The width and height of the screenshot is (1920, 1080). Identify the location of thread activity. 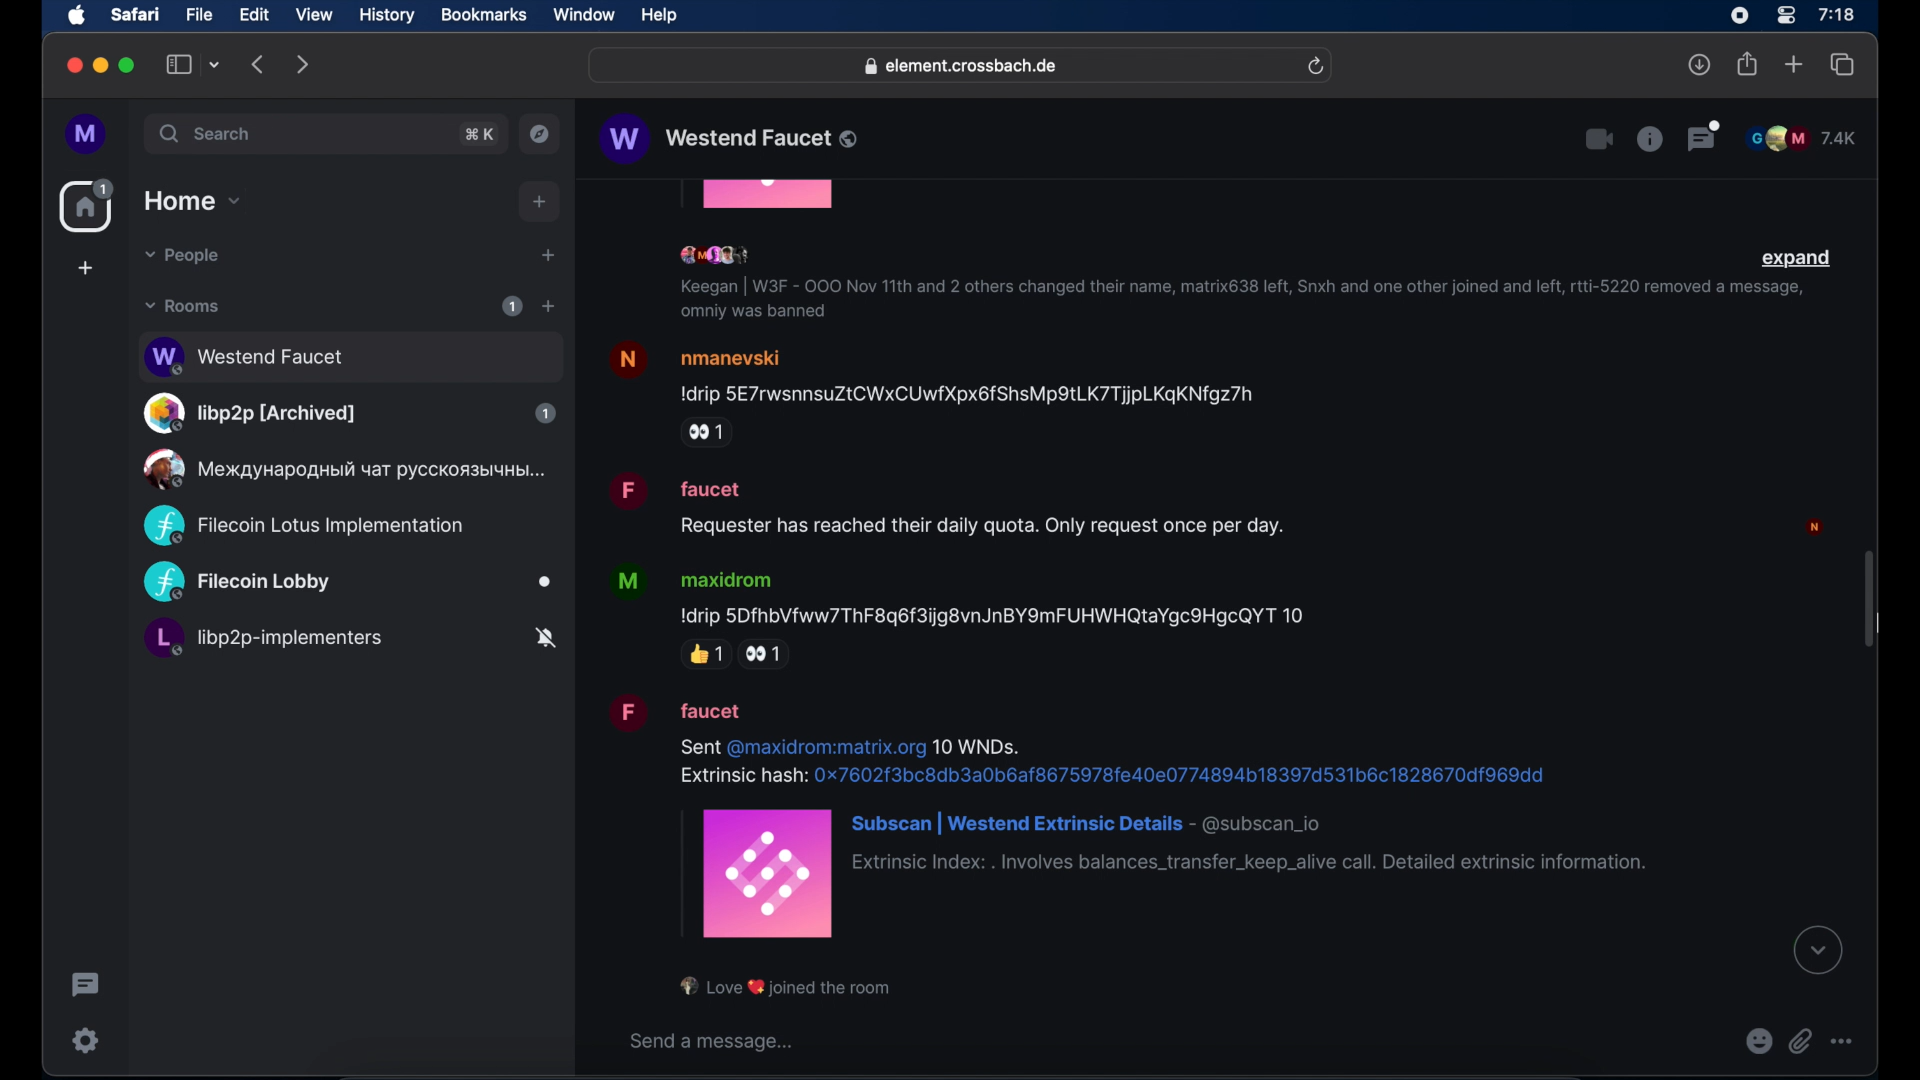
(87, 985).